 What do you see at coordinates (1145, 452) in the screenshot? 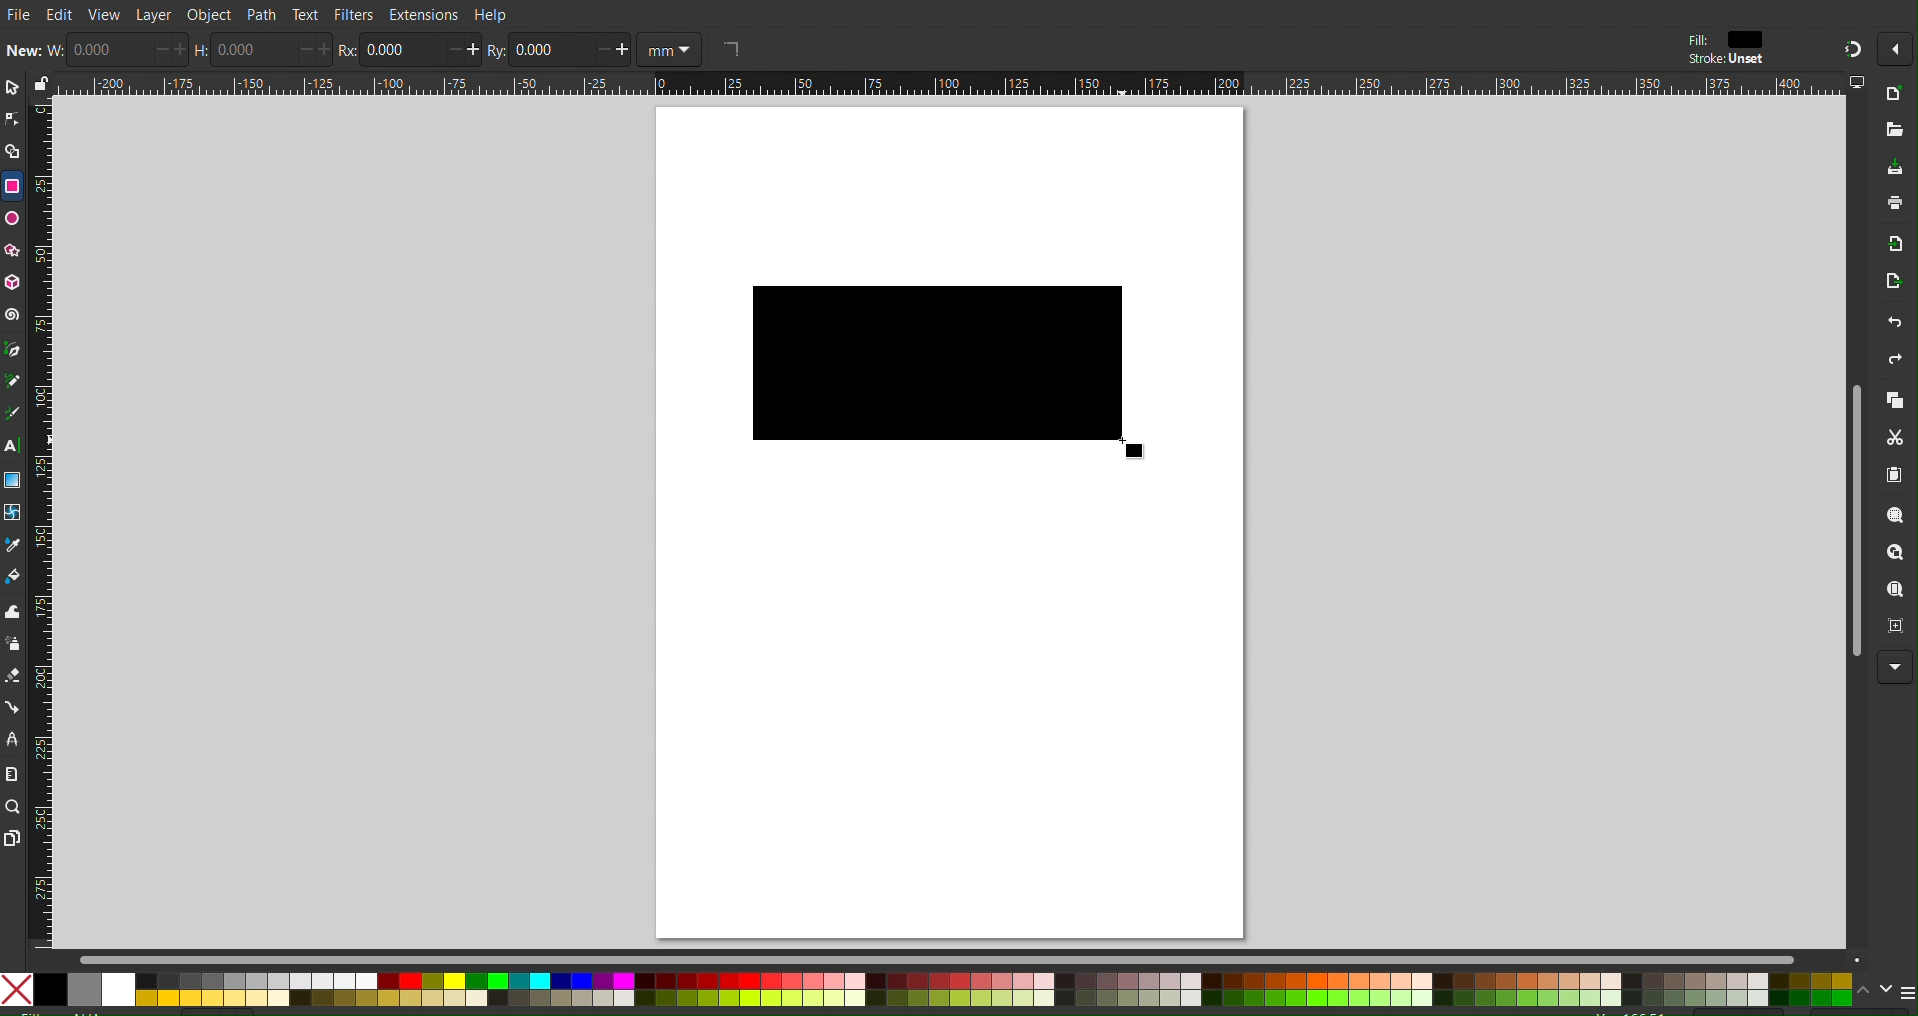
I see `cursor` at bounding box center [1145, 452].